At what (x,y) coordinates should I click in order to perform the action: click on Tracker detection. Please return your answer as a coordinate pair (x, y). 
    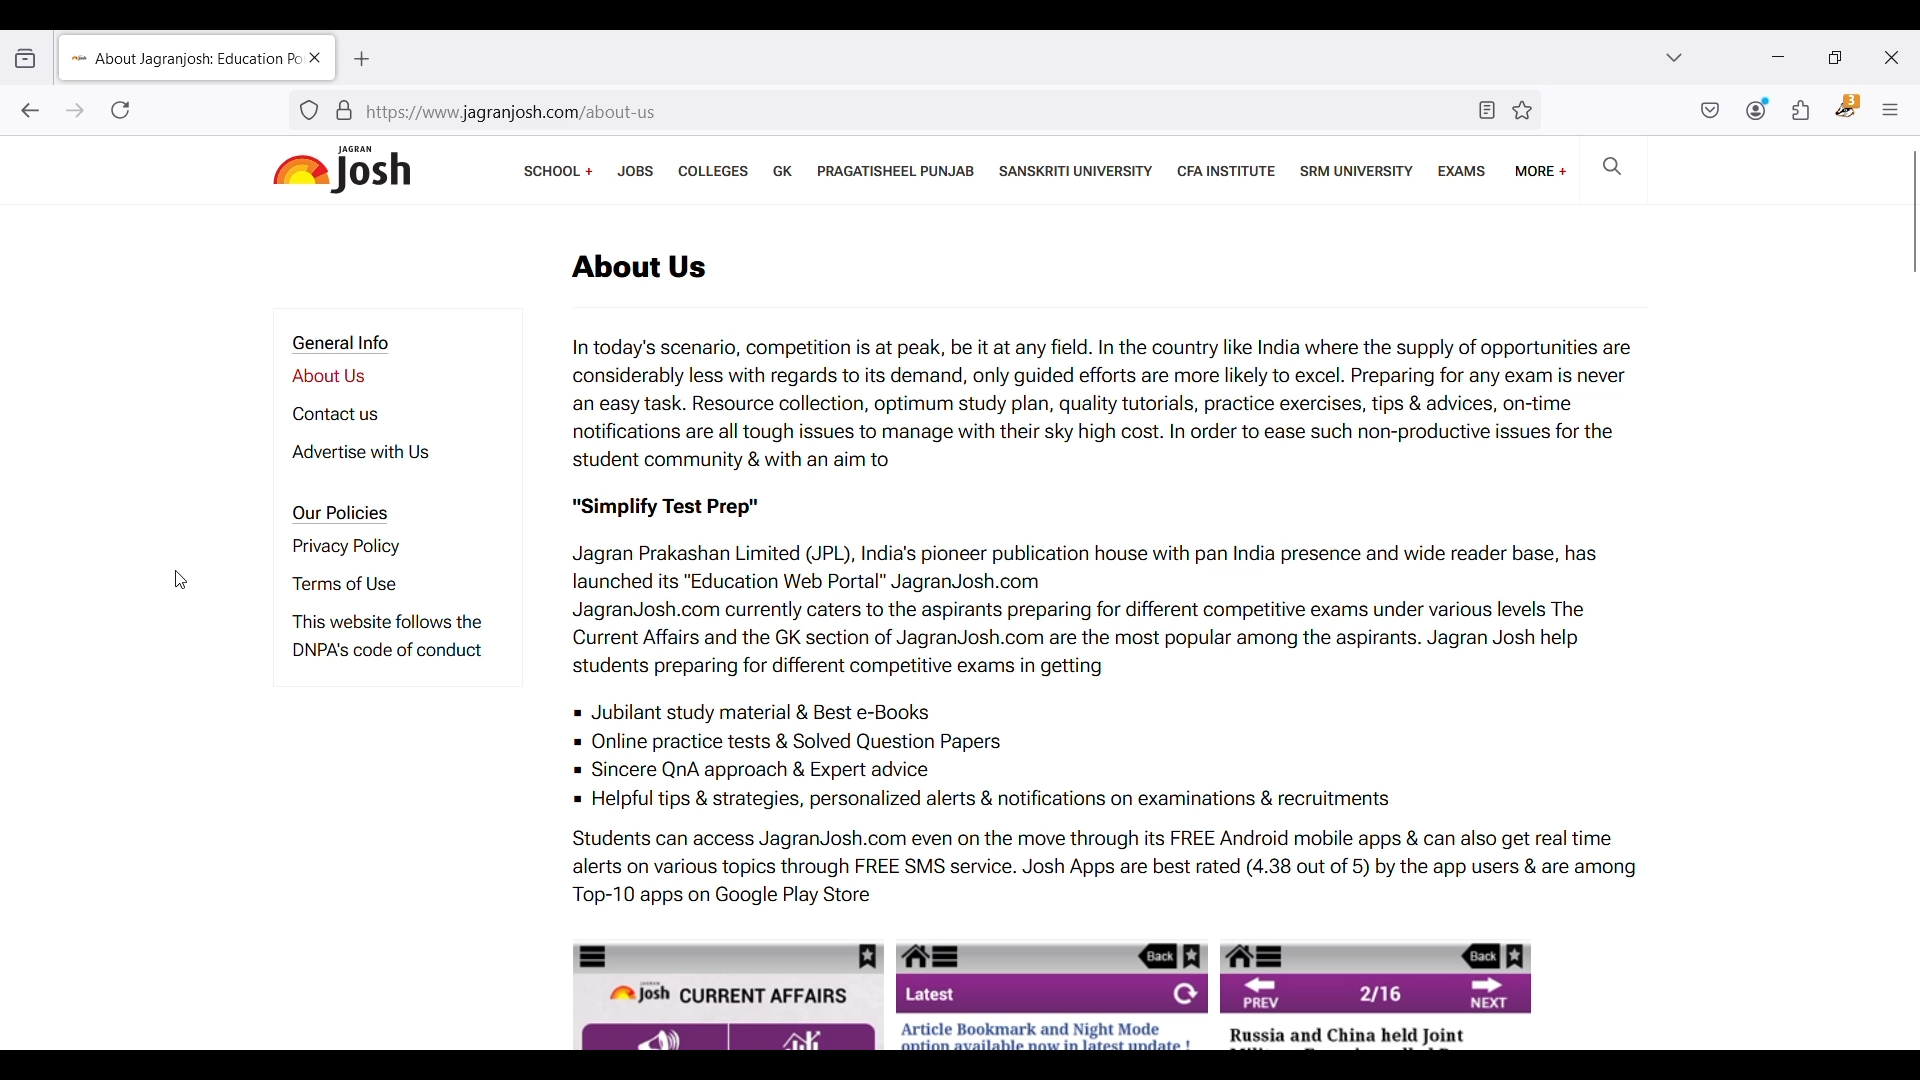
    Looking at the image, I should click on (309, 110).